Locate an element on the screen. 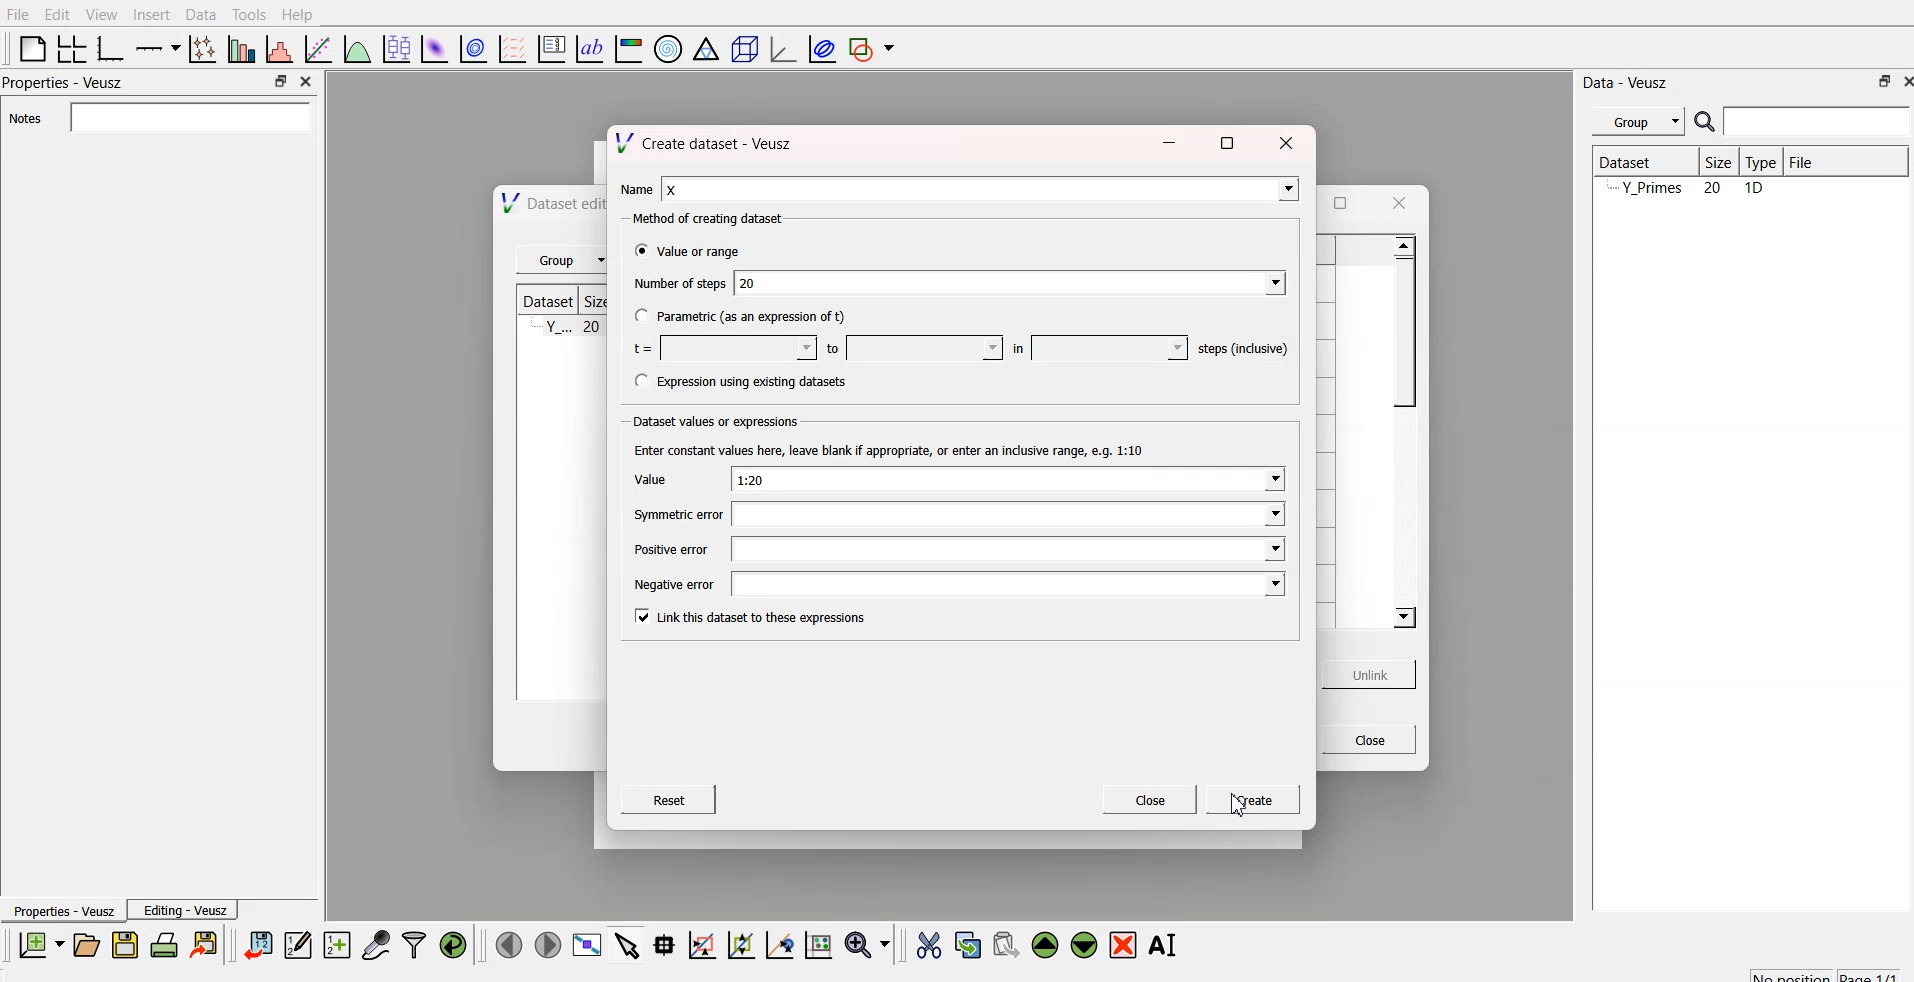 This screenshot has height=982, width=1914. Notes is located at coordinates (23, 119).